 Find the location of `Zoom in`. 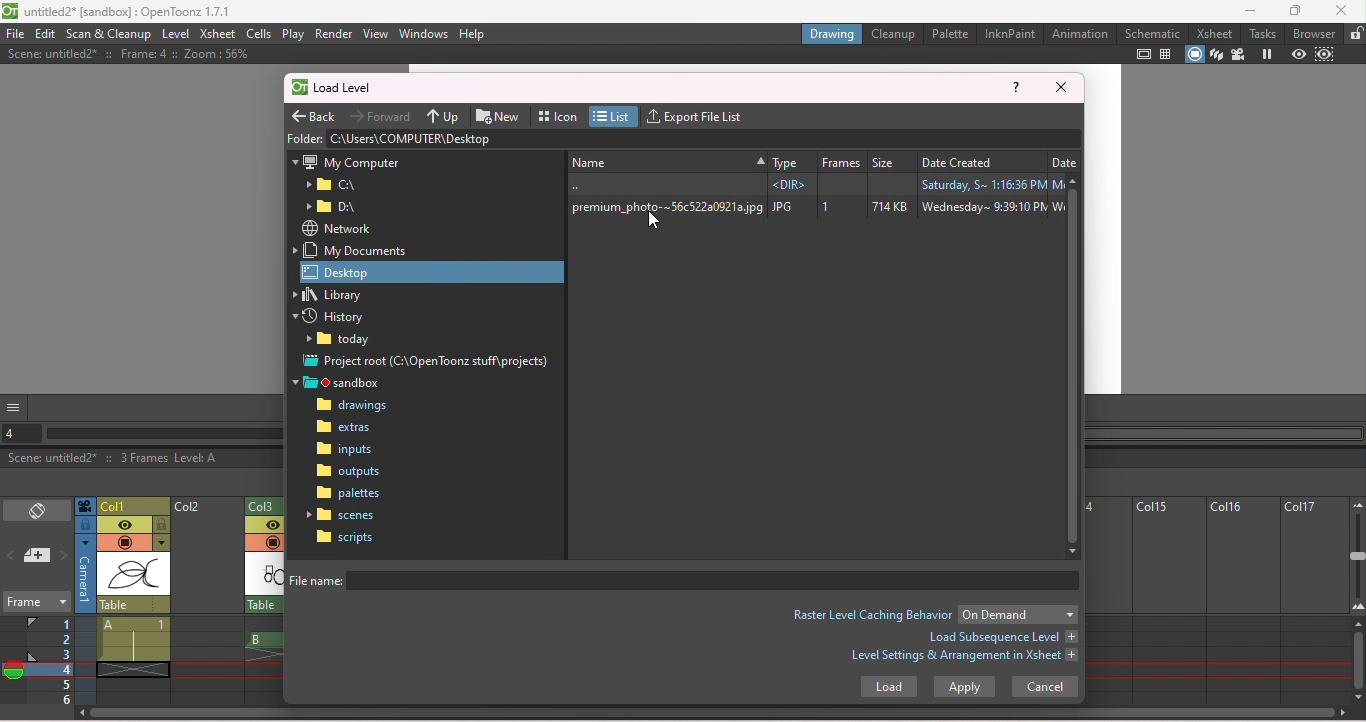

Zoom in is located at coordinates (1357, 610).